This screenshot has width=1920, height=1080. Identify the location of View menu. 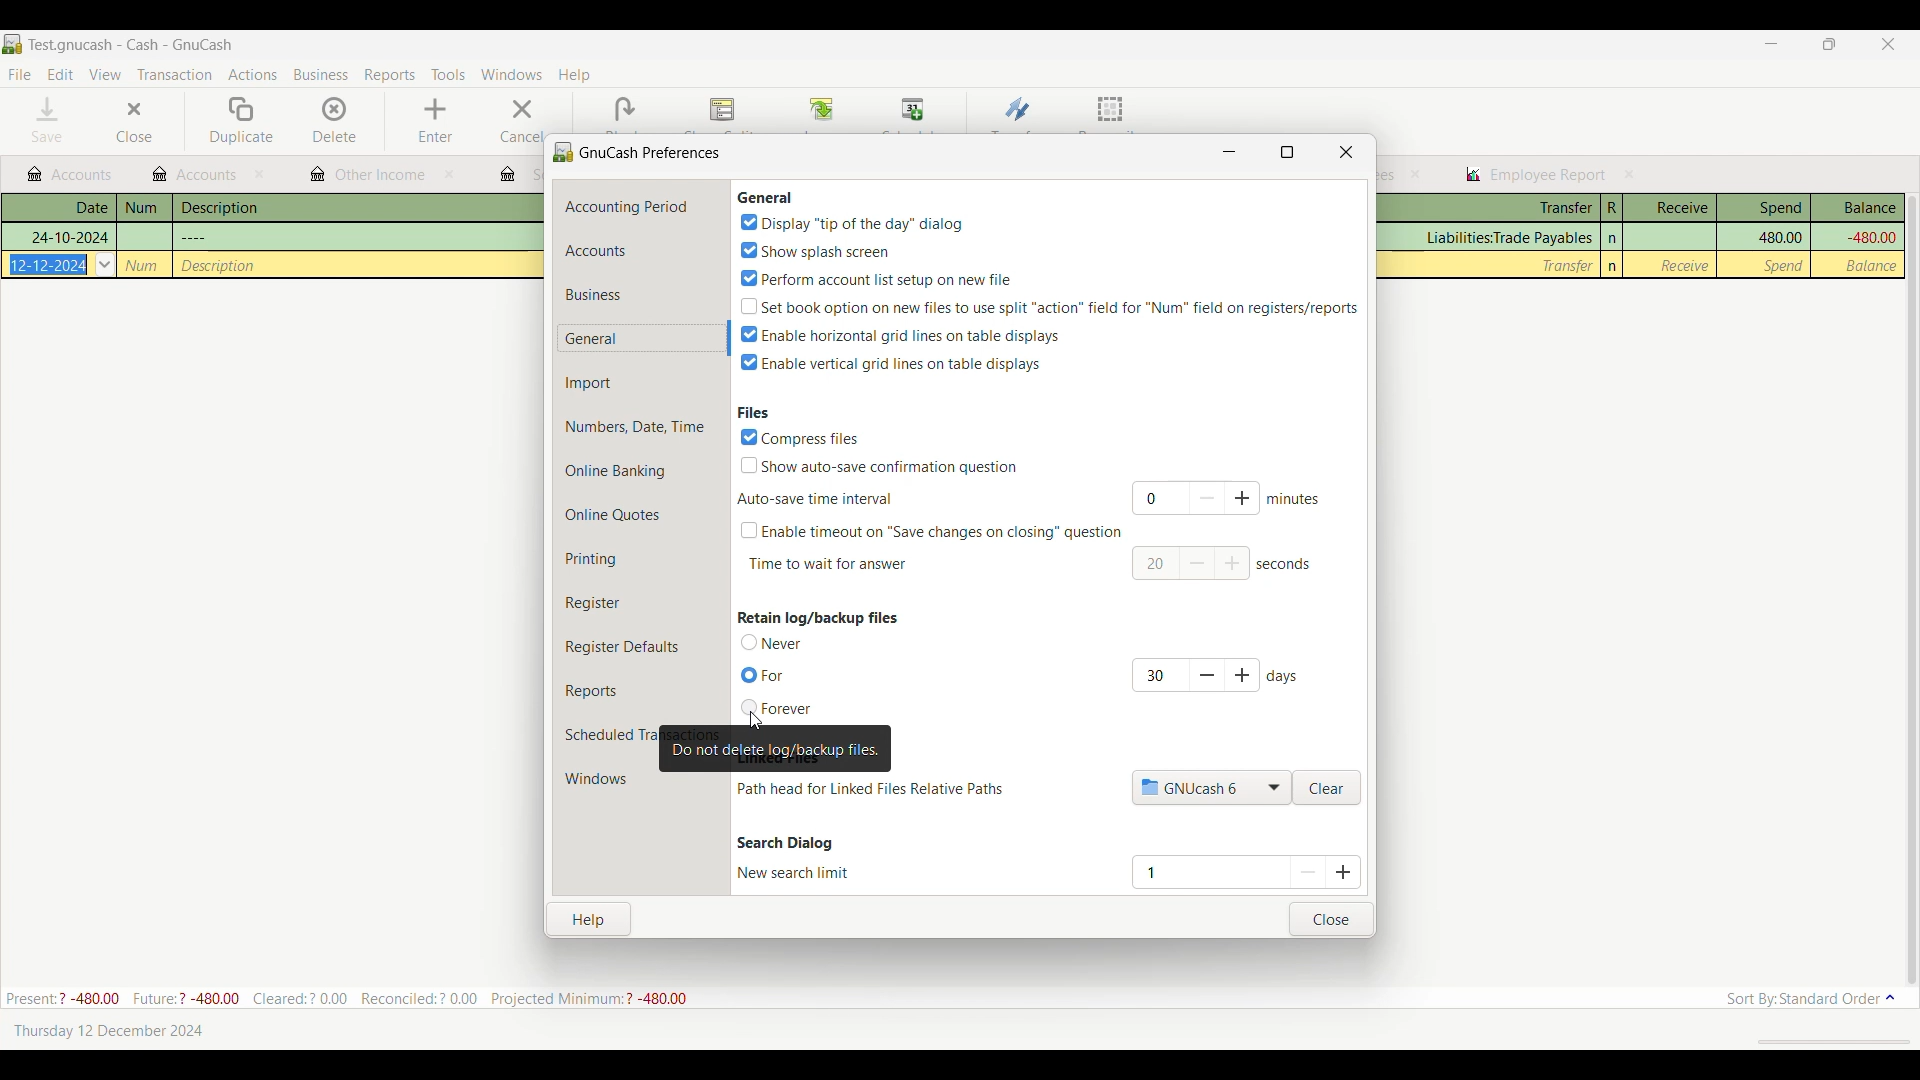
(105, 74).